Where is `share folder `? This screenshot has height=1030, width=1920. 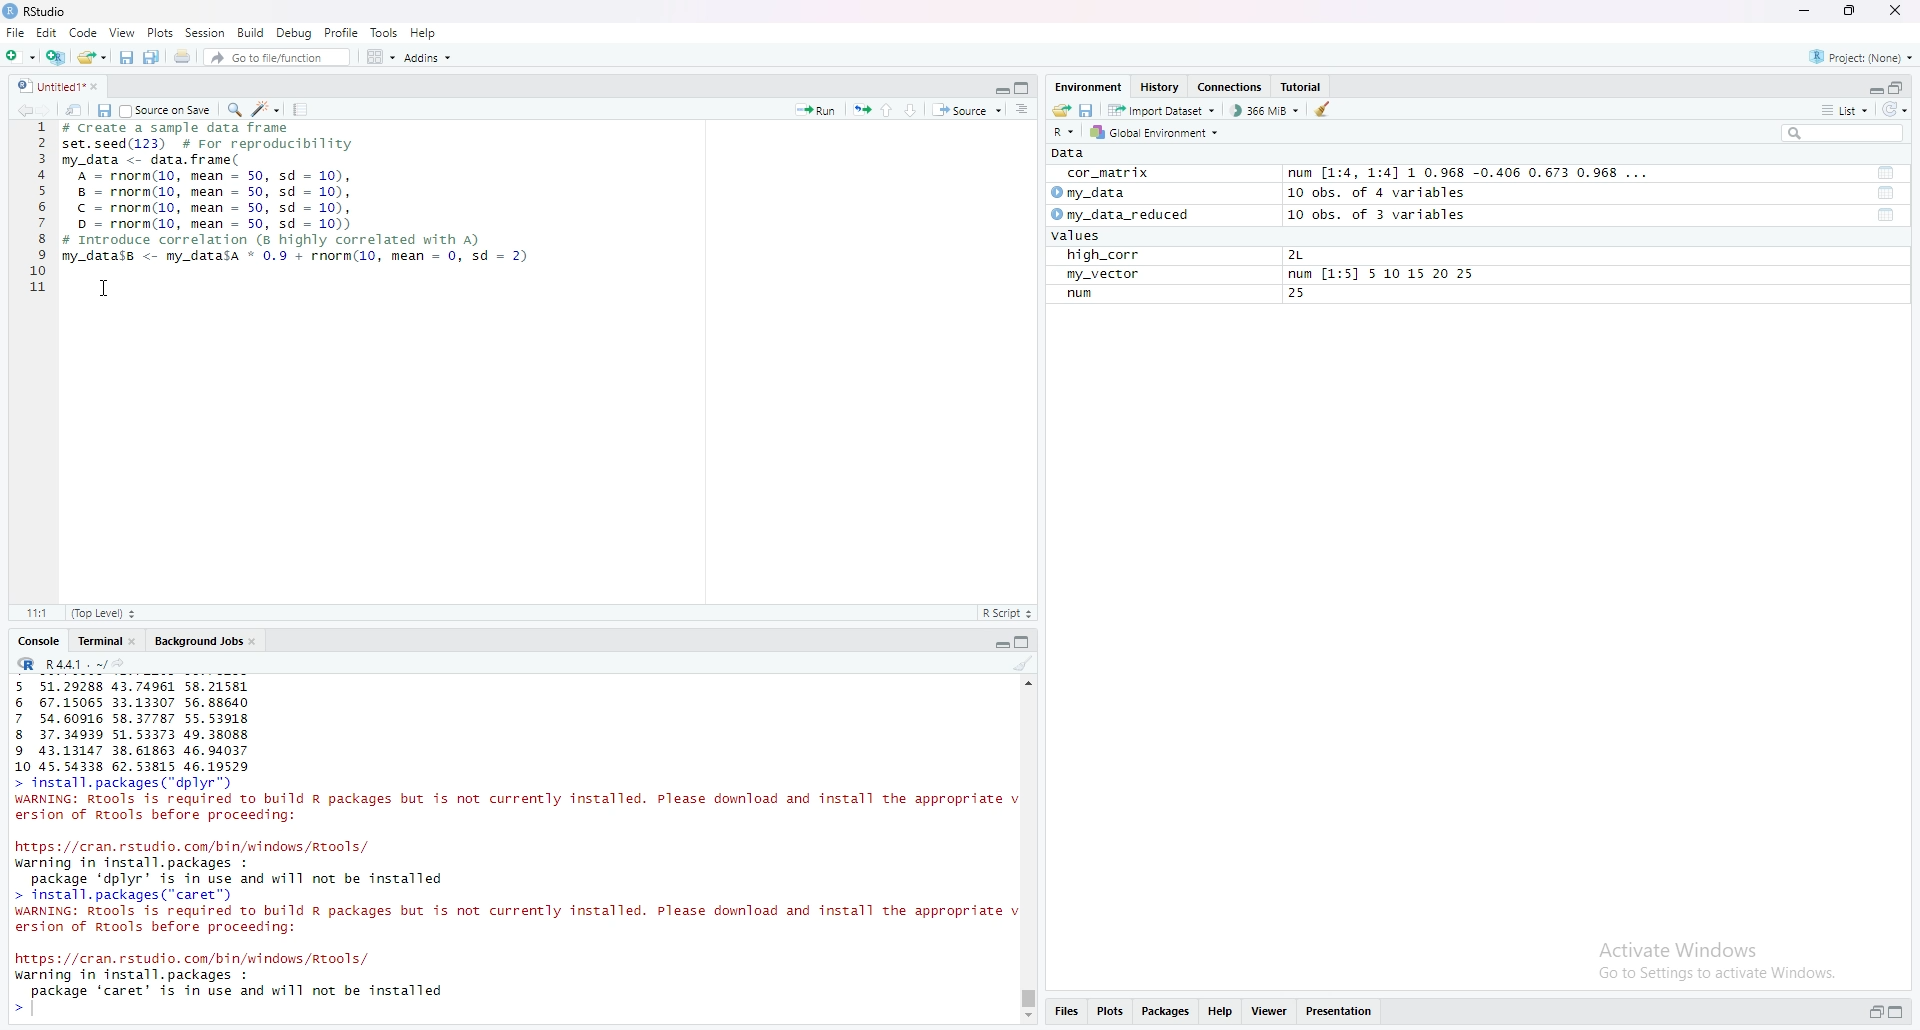
share folder  is located at coordinates (93, 57).